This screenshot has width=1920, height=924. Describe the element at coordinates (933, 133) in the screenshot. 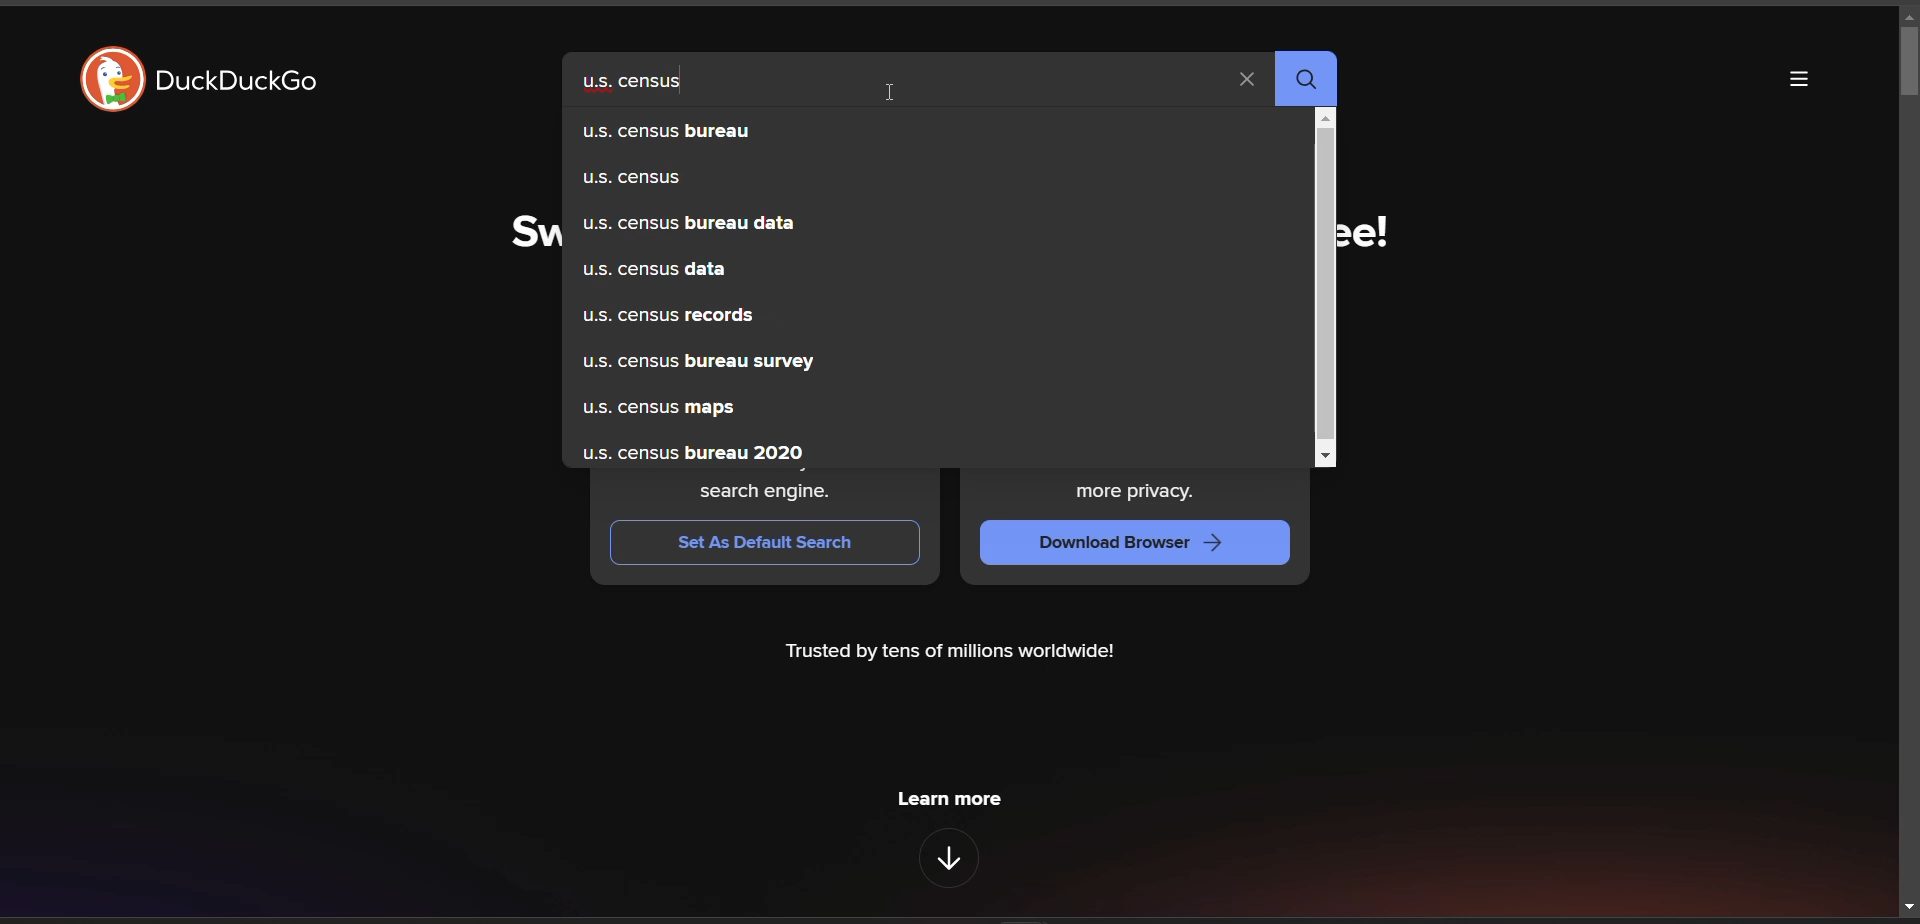

I see `U.S. census bureau` at that location.